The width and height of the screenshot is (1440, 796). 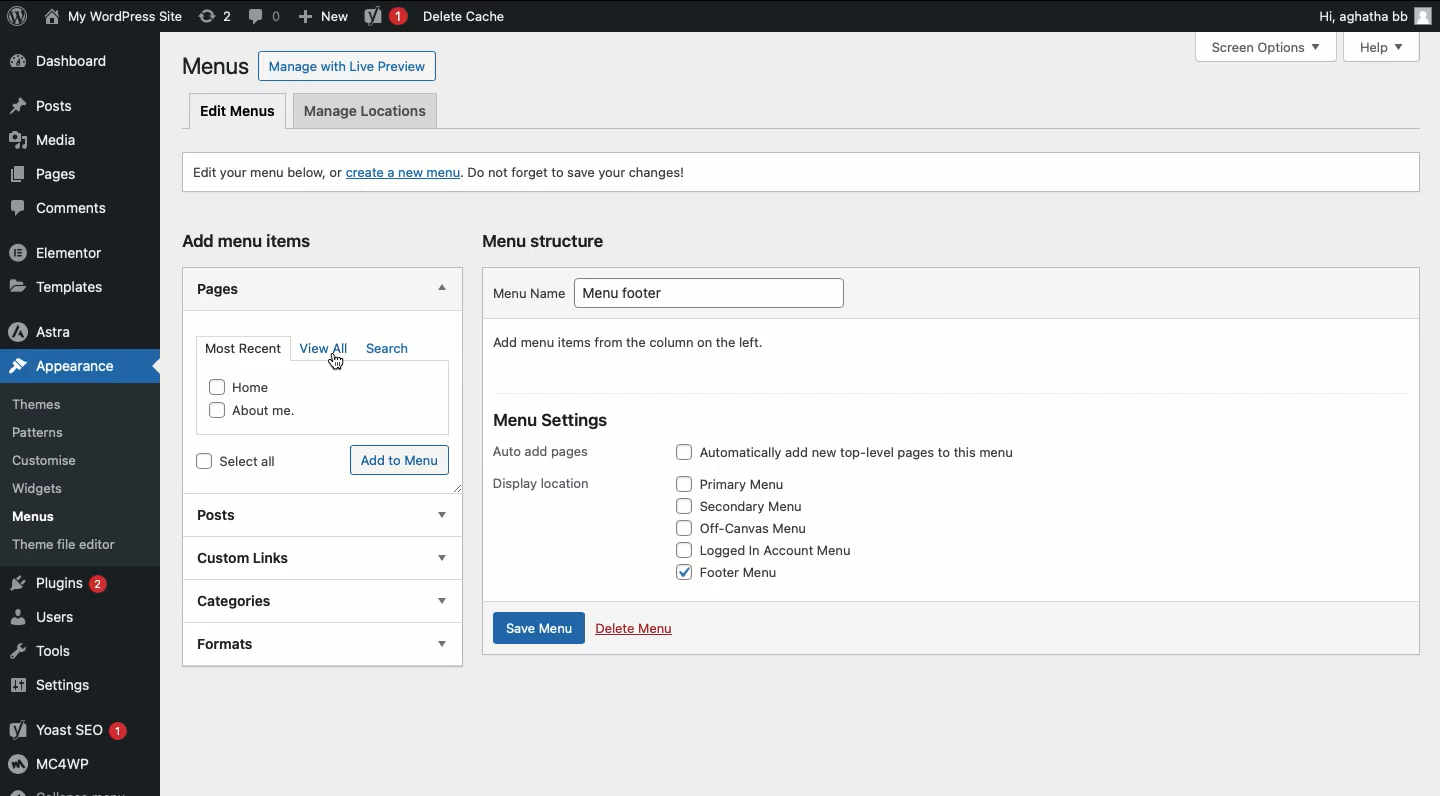 What do you see at coordinates (443, 647) in the screenshot?
I see `show` at bounding box center [443, 647].